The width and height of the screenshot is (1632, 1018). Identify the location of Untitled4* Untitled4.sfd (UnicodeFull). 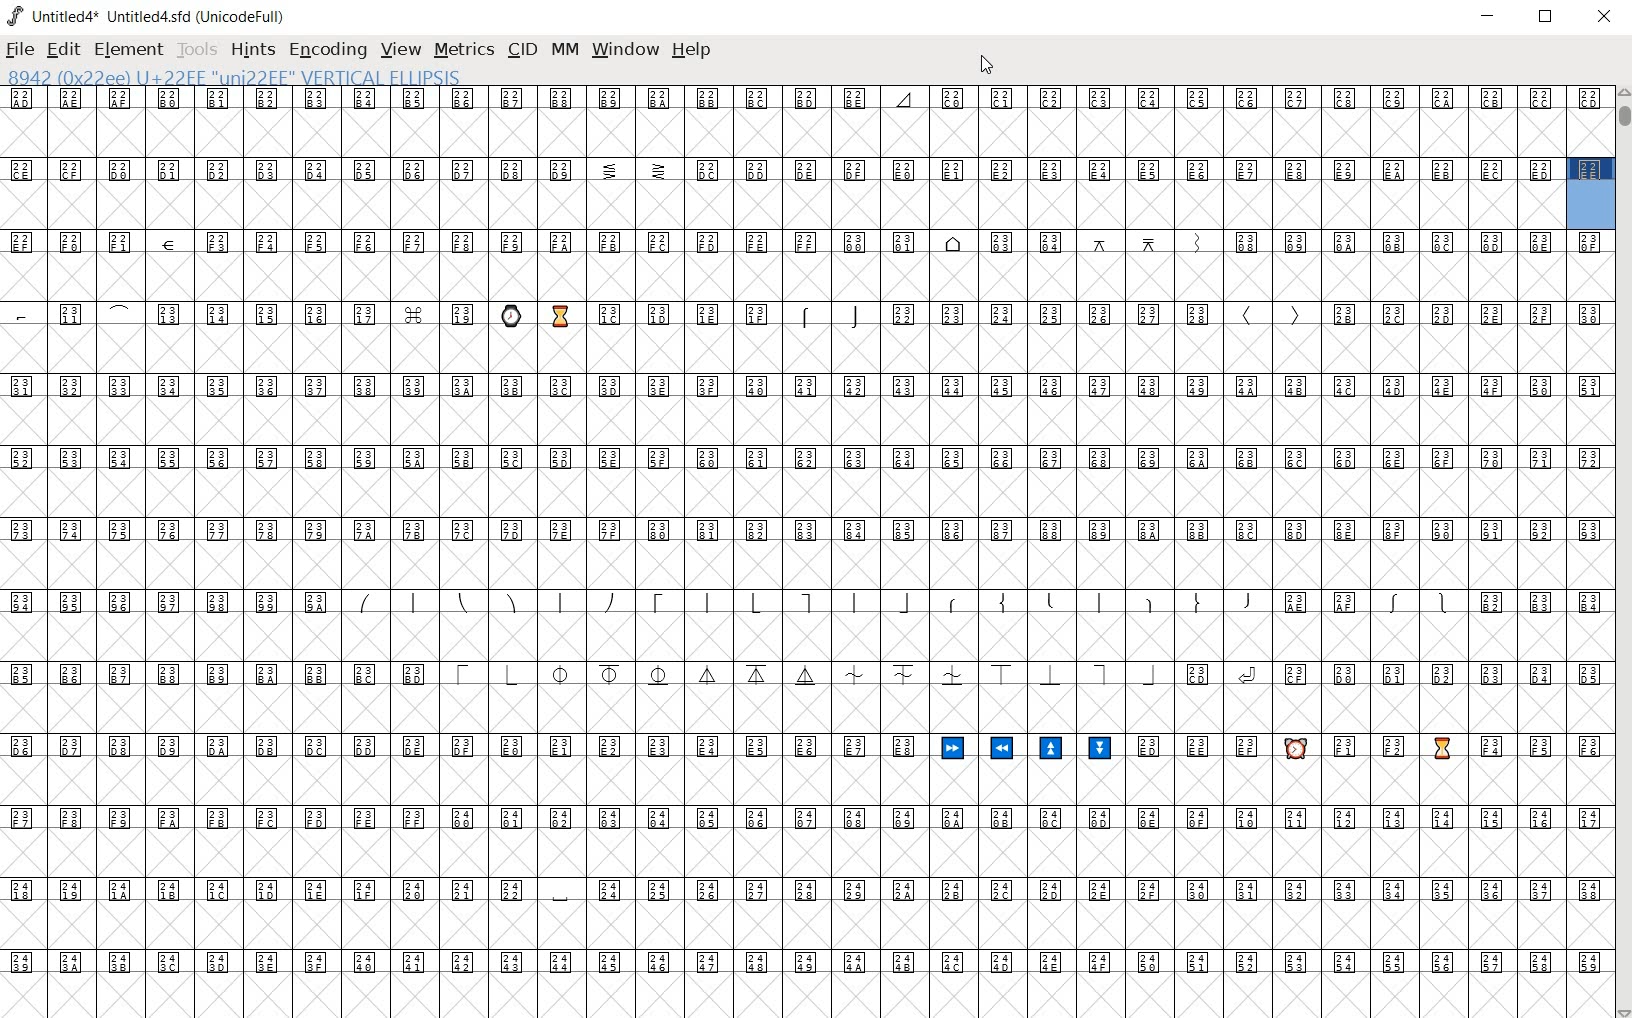
(147, 17).